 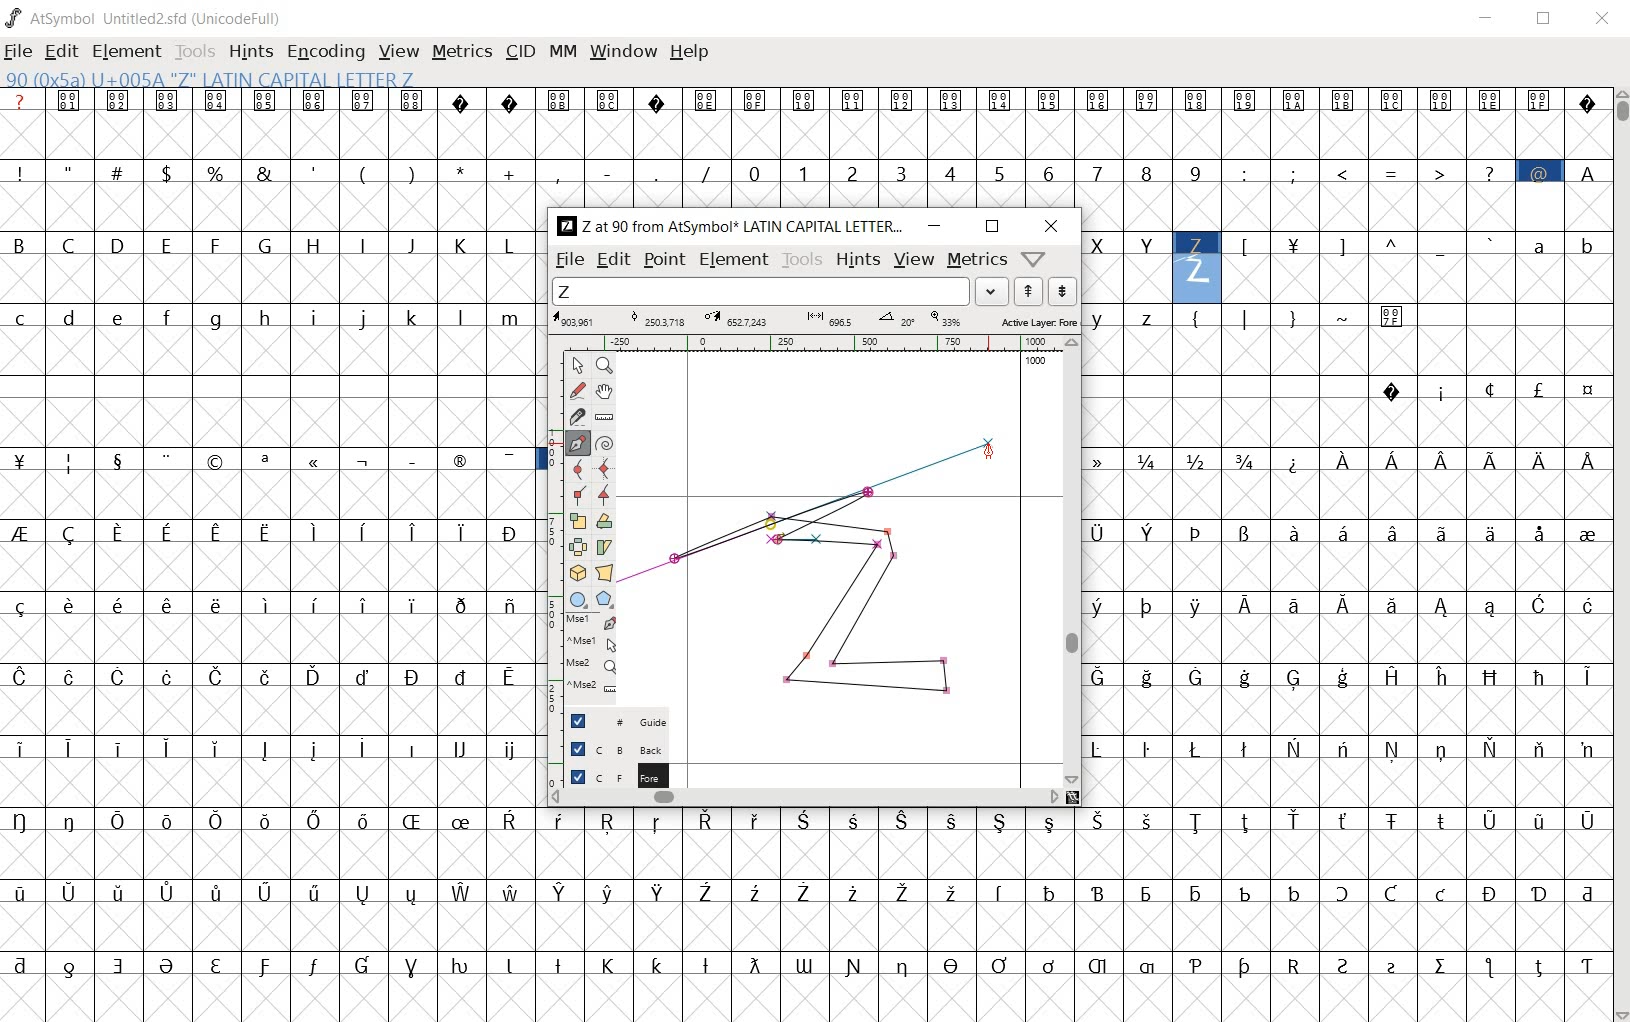 I want to click on help/window, so click(x=1034, y=259).